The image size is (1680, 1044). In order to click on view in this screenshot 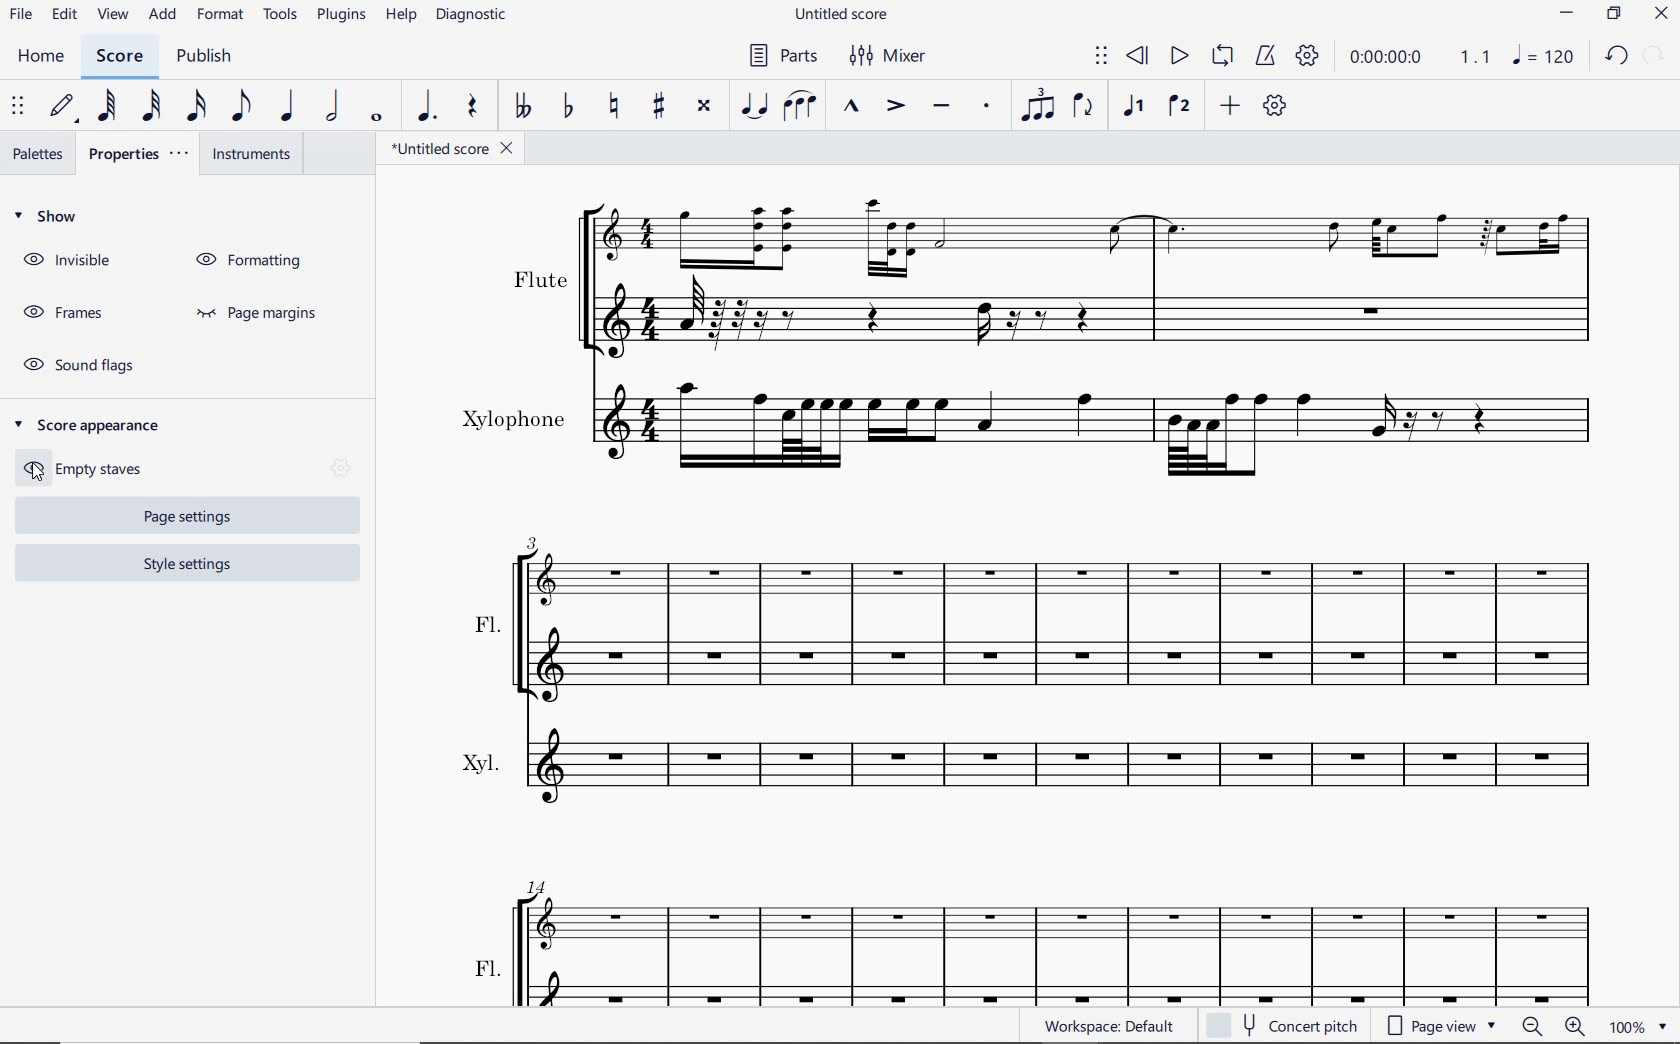, I will do `click(112, 15)`.